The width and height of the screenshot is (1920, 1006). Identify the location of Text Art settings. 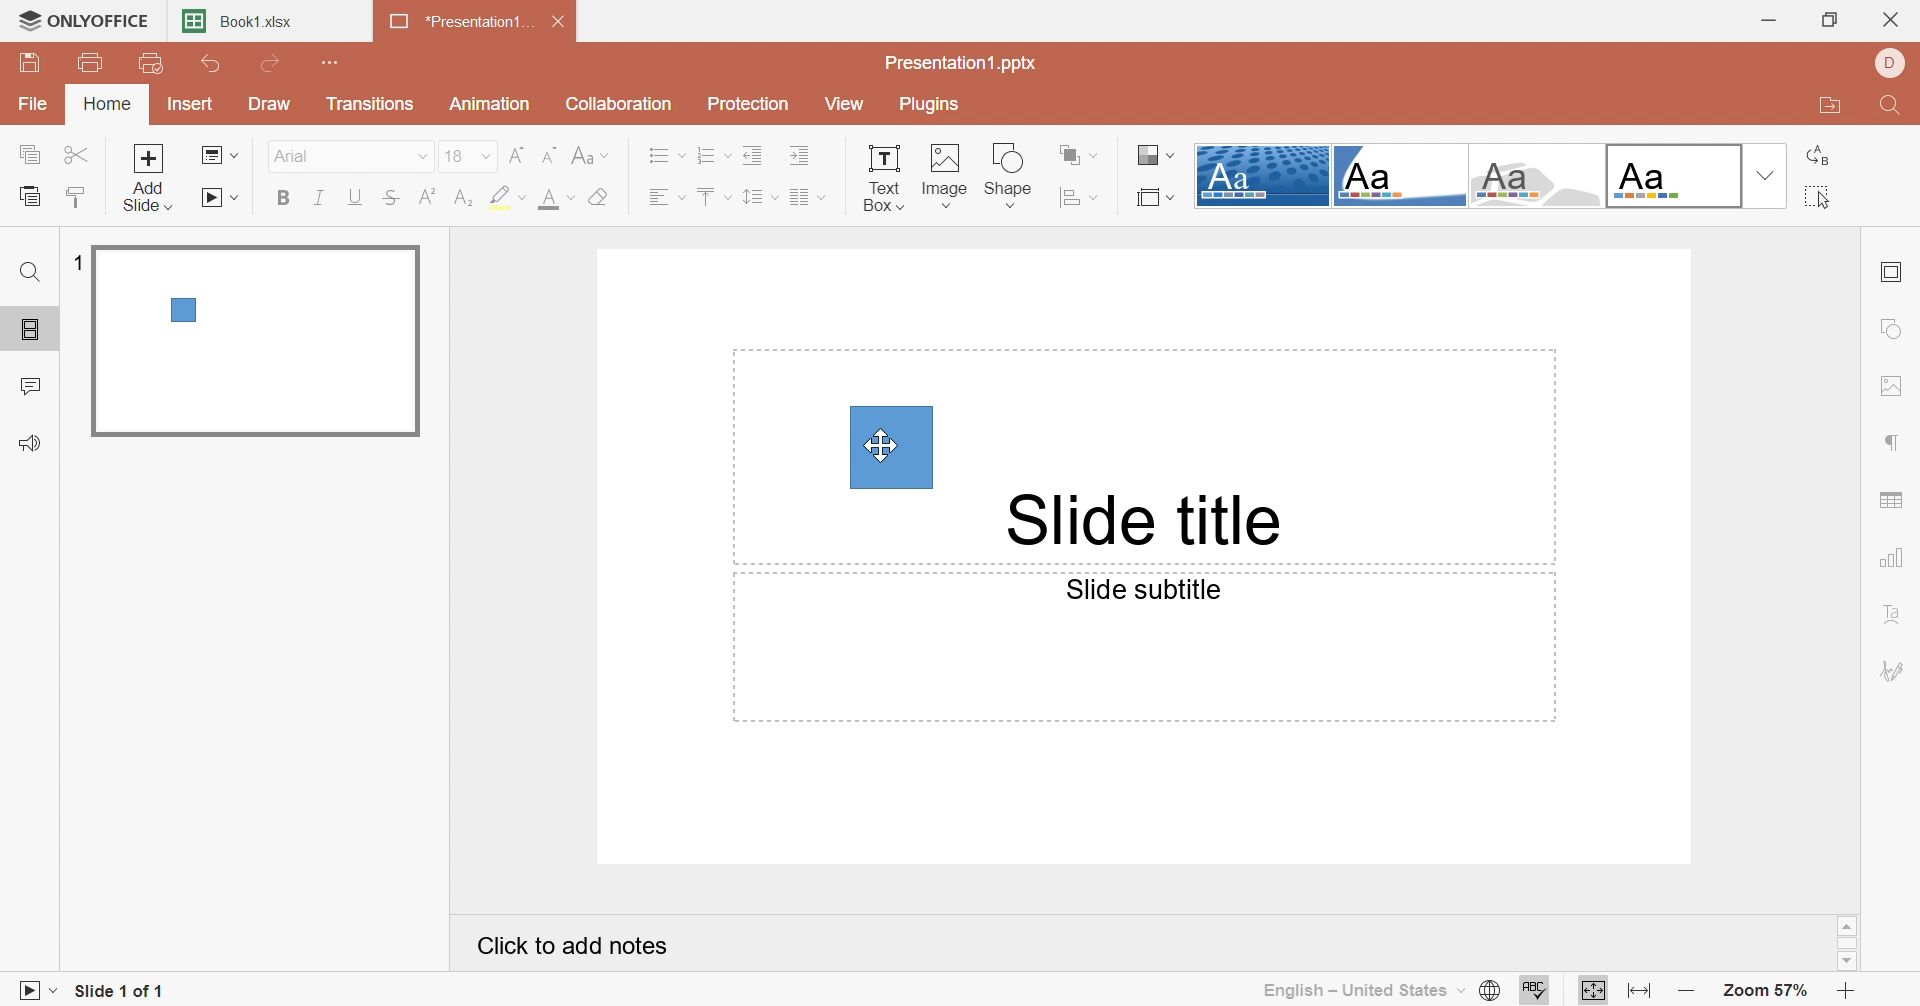
(1897, 618).